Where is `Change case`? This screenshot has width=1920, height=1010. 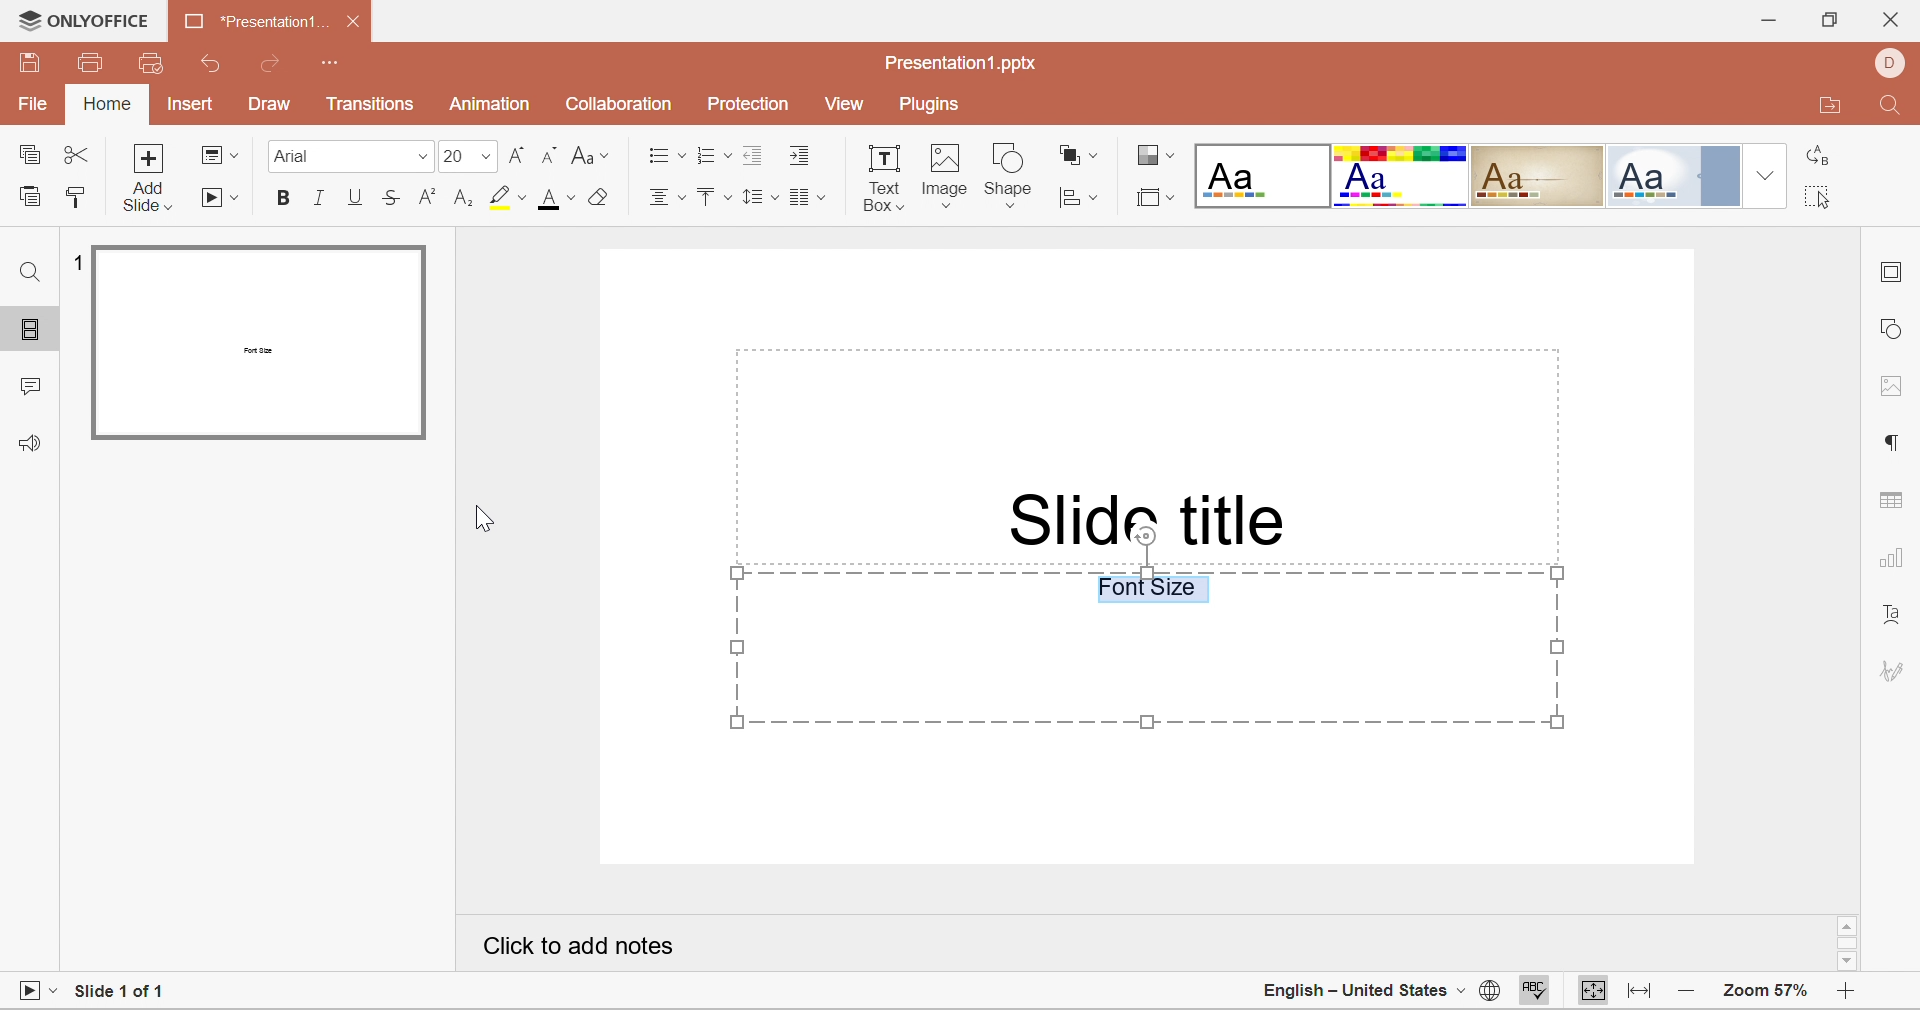 Change case is located at coordinates (590, 157).